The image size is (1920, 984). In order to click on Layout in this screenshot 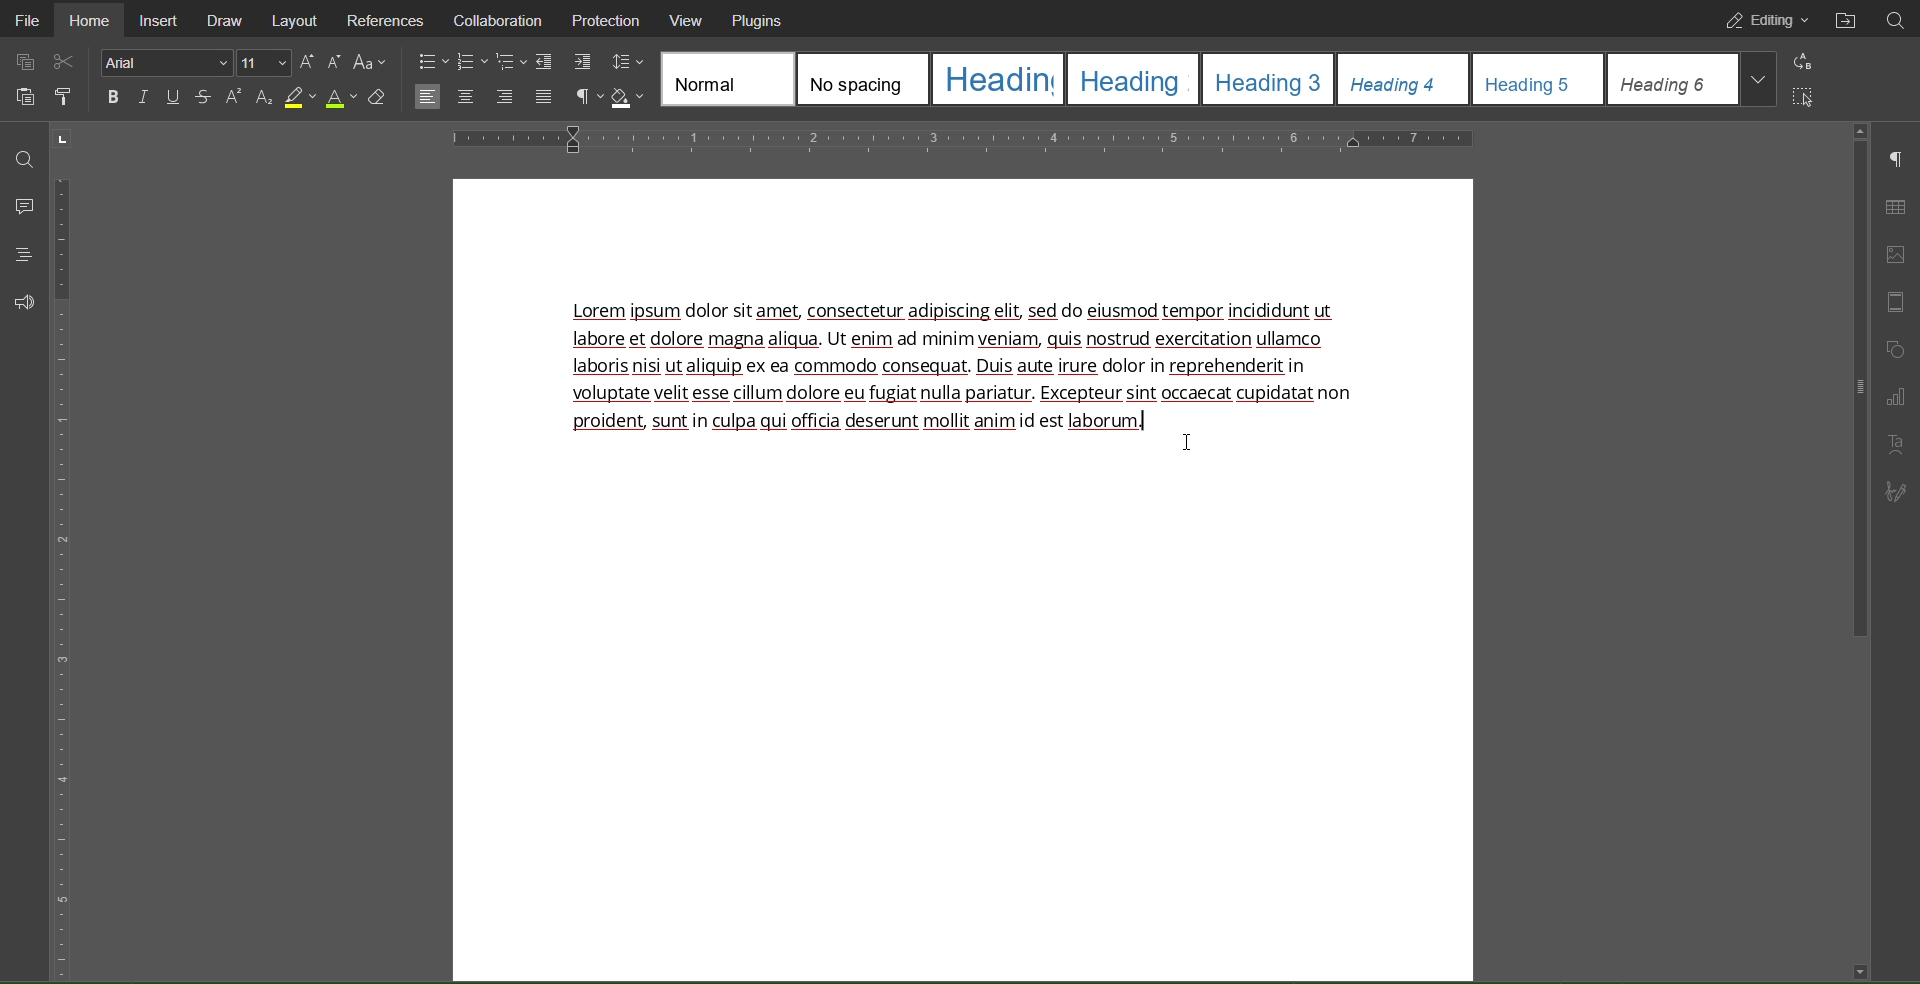, I will do `click(295, 19)`.